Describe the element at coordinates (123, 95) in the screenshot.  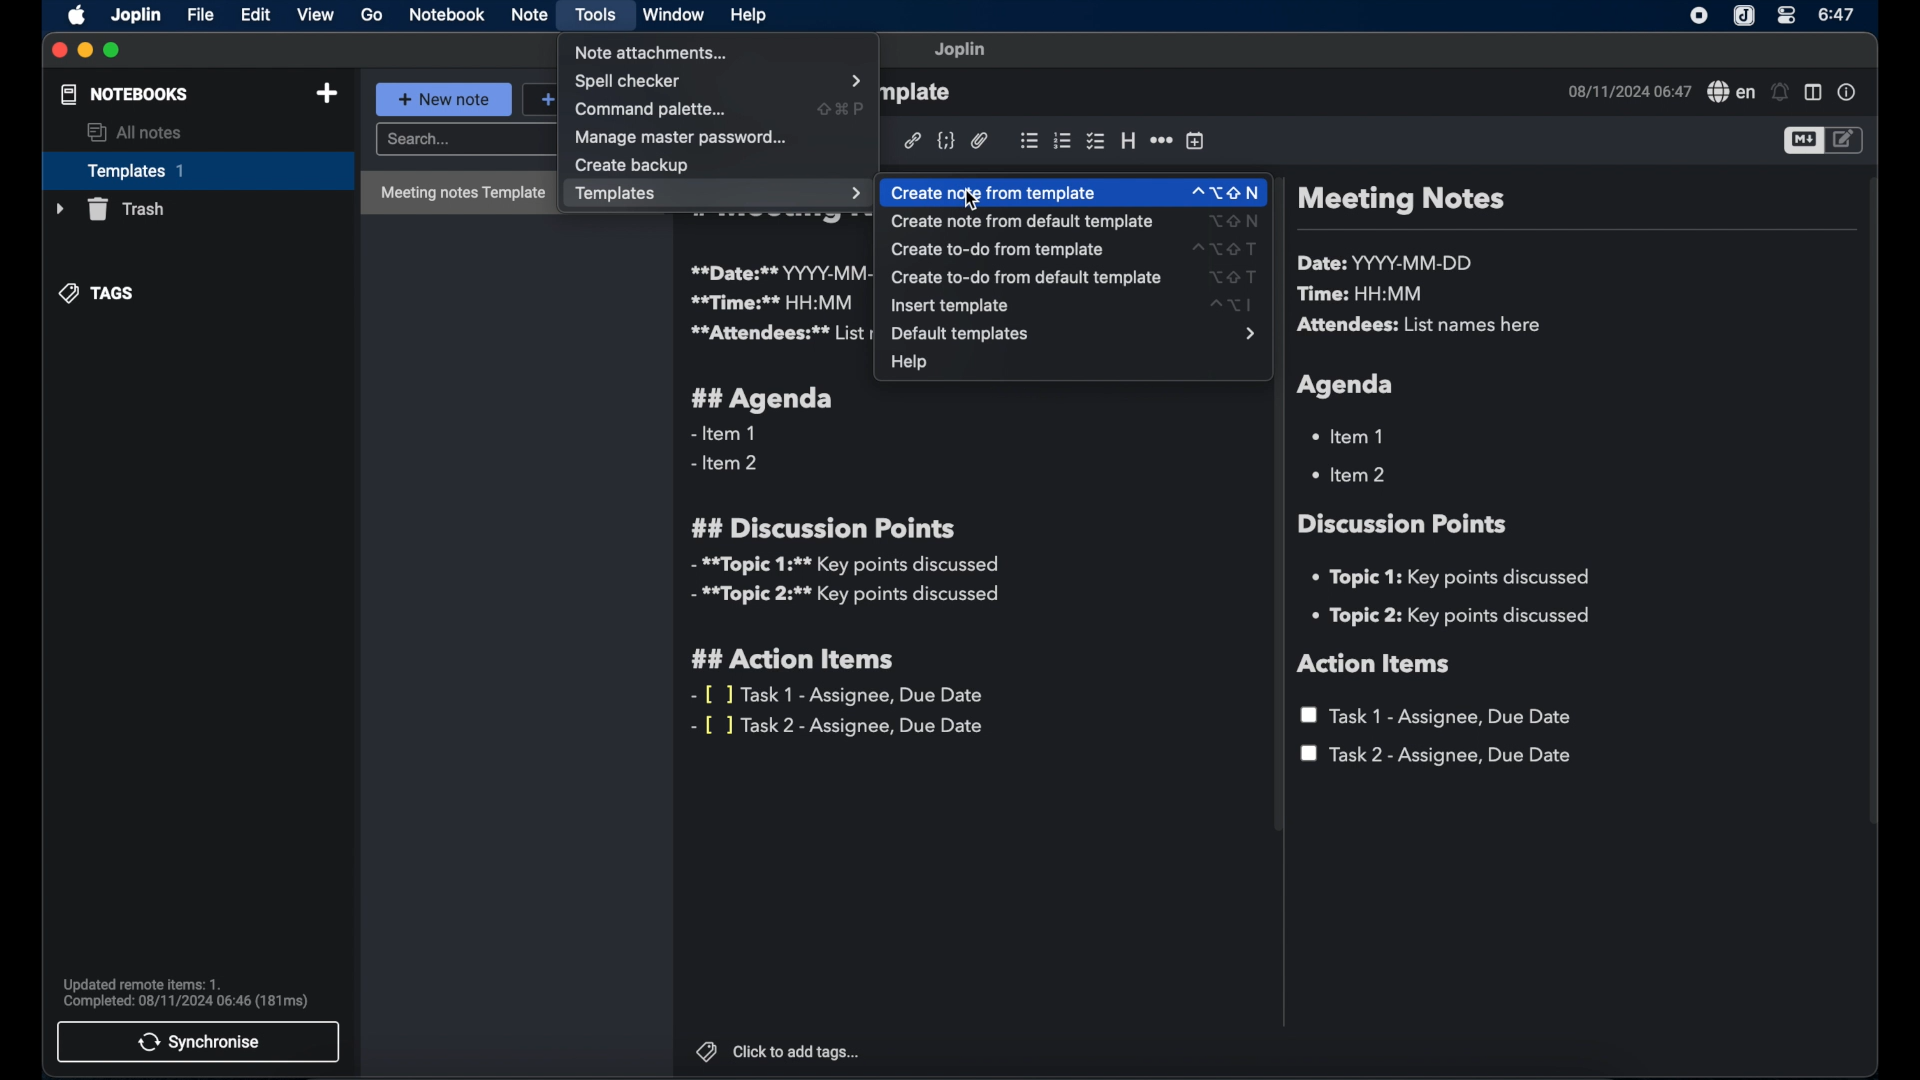
I see `notebooks` at that location.